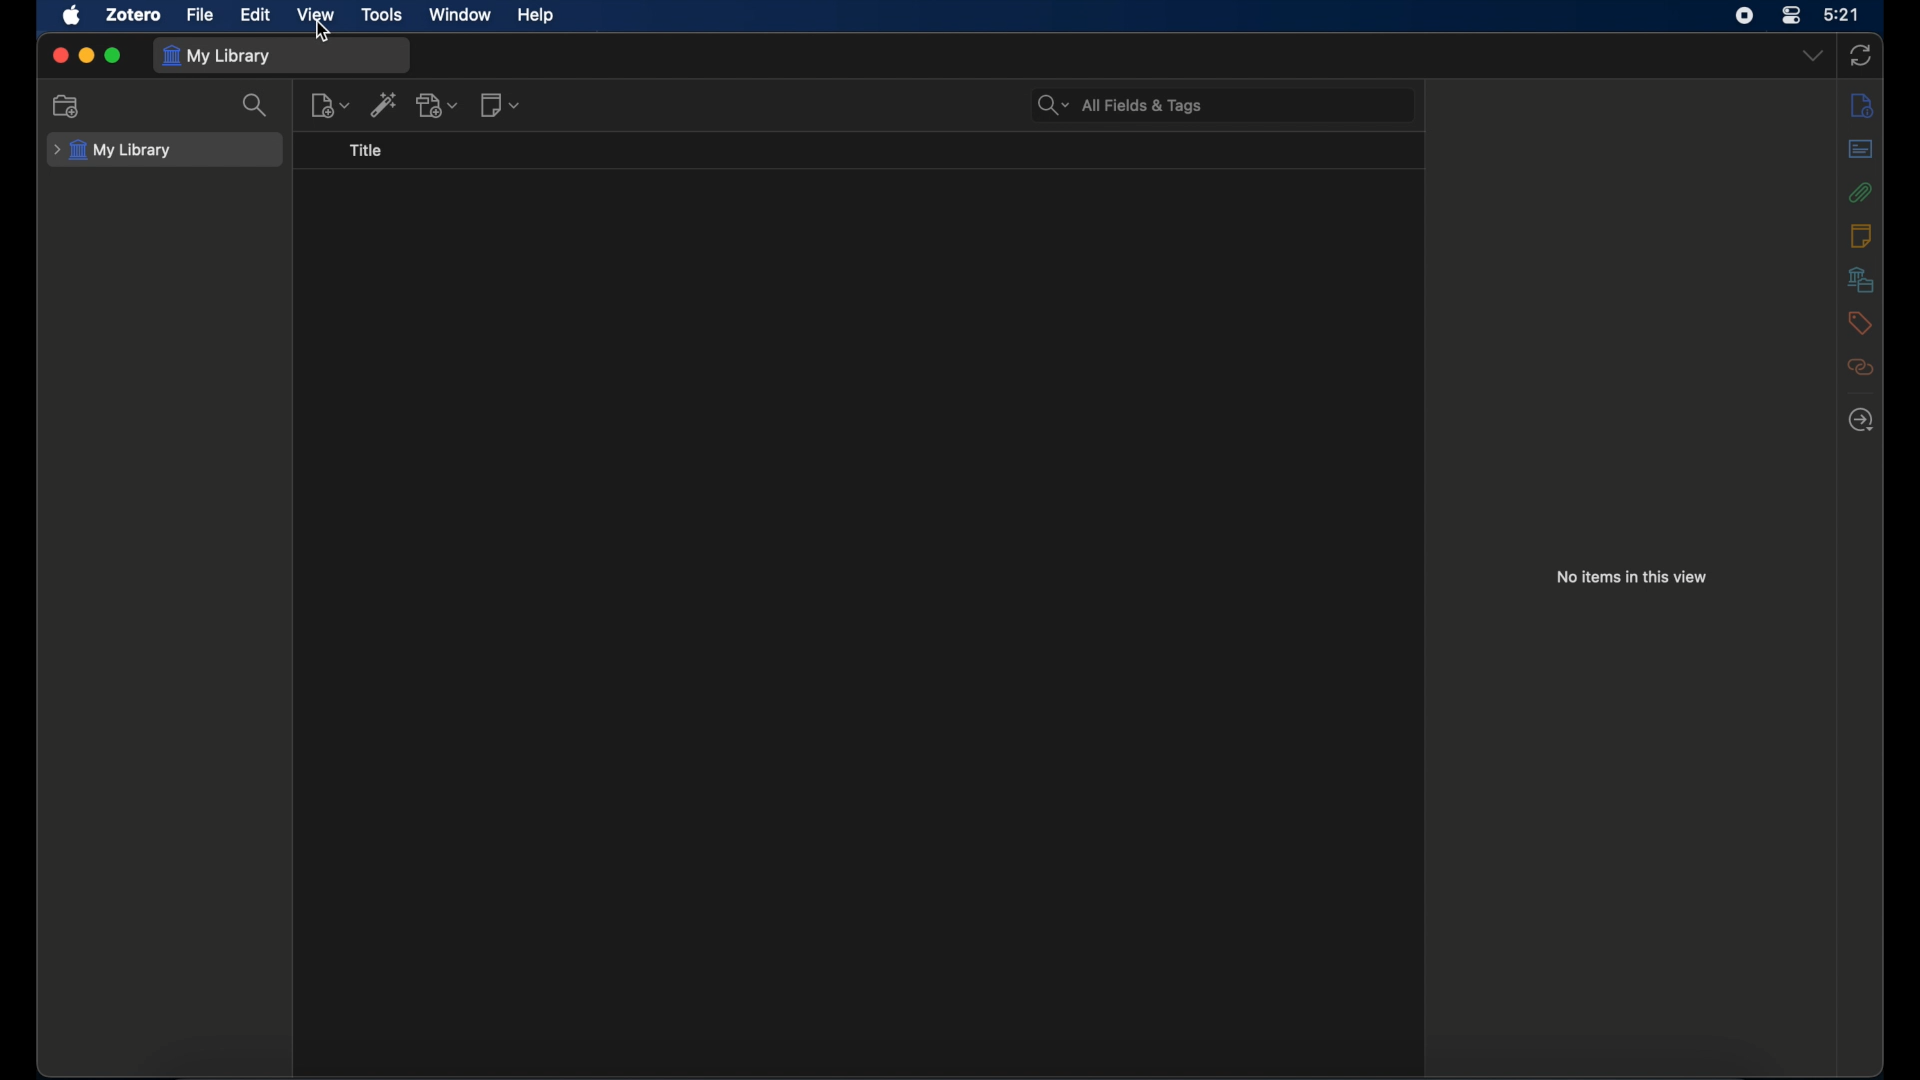 The height and width of the screenshot is (1080, 1920). What do you see at coordinates (1861, 104) in the screenshot?
I see `info` at bounding box center [1861, 104].